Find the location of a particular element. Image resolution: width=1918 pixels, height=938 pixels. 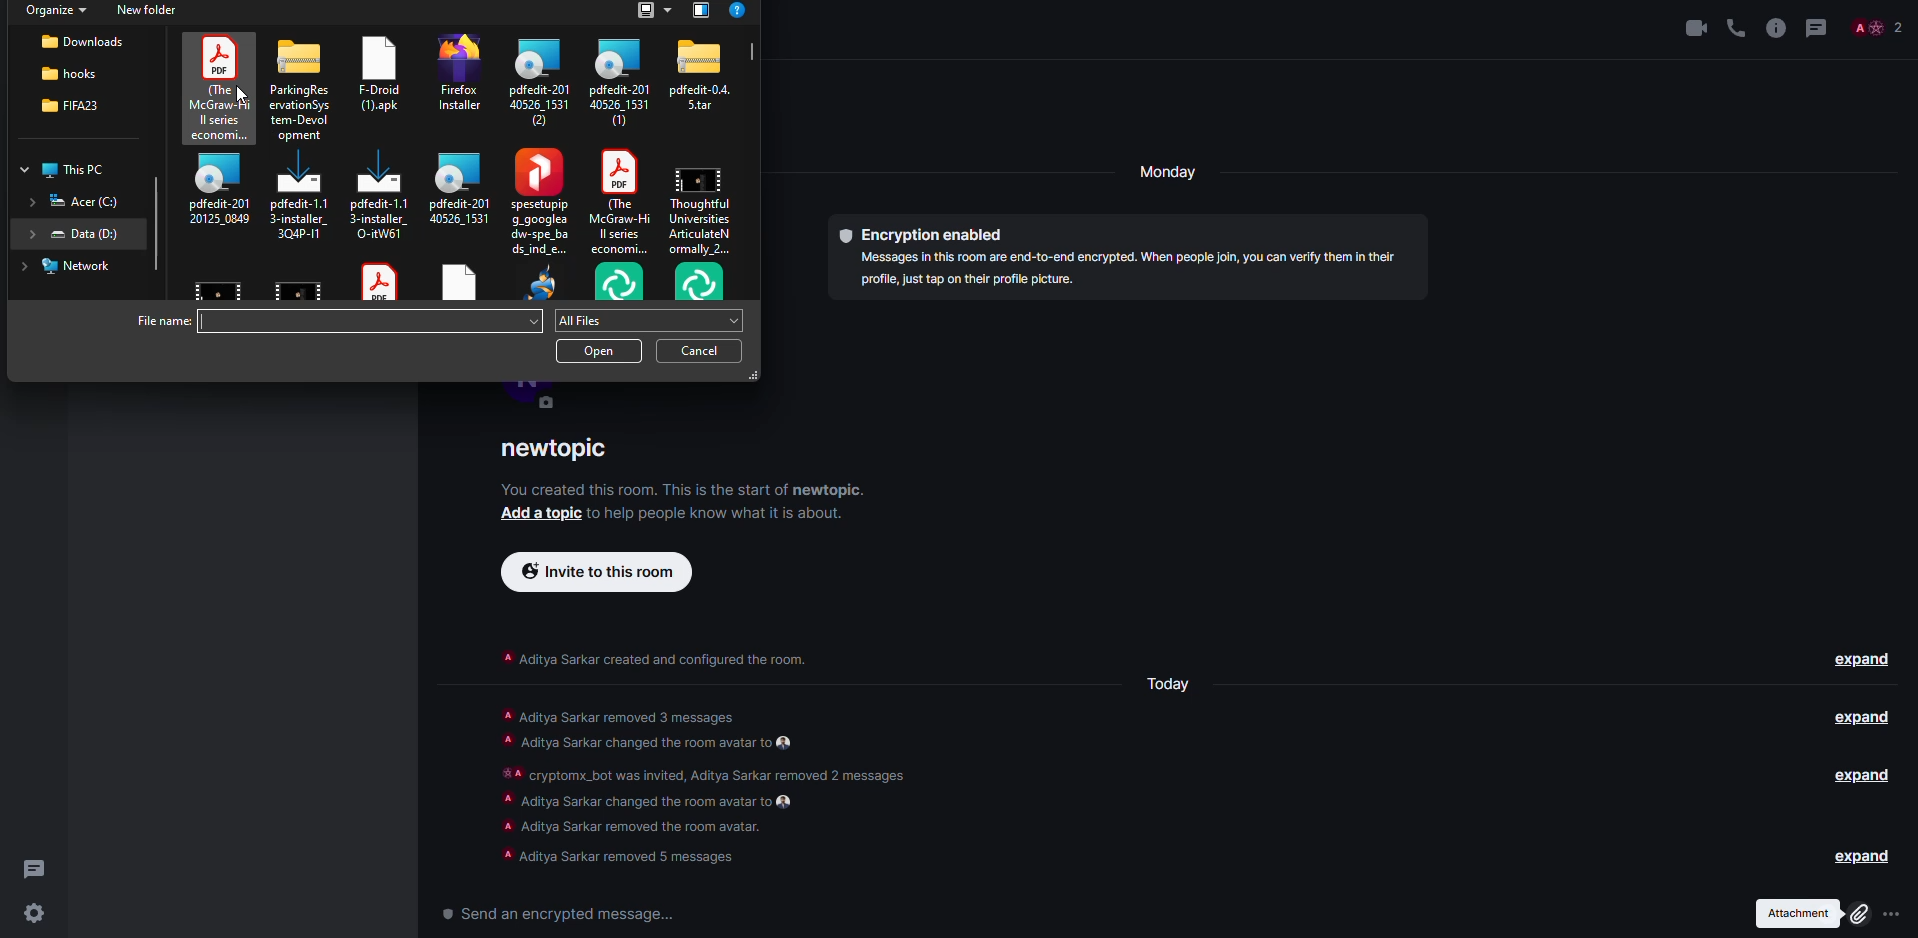

info is located at coordinates (687, 488).